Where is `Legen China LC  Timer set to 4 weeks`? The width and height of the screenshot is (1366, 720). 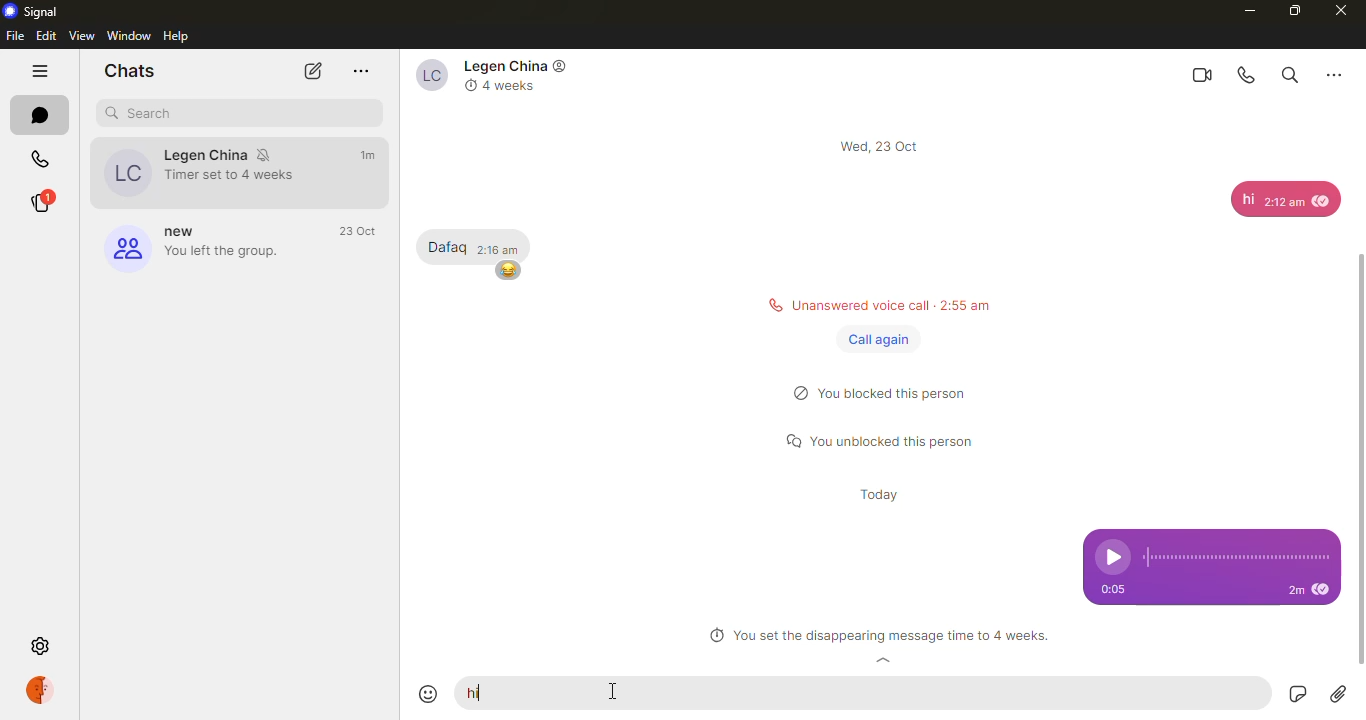
Legen China LC  Timer set to 4 weeks is located at coordinates (194, 172).